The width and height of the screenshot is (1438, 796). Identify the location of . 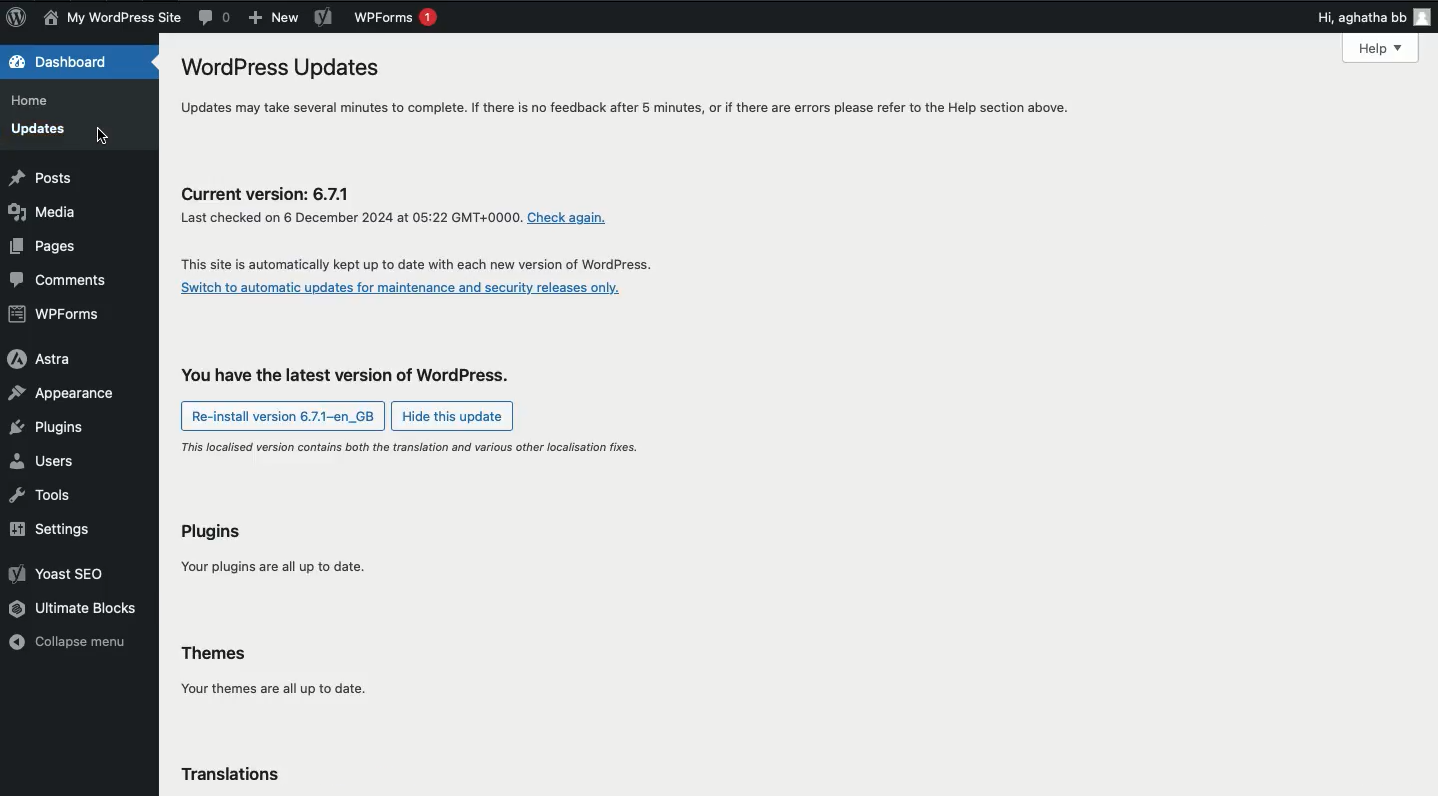
(273, 195).